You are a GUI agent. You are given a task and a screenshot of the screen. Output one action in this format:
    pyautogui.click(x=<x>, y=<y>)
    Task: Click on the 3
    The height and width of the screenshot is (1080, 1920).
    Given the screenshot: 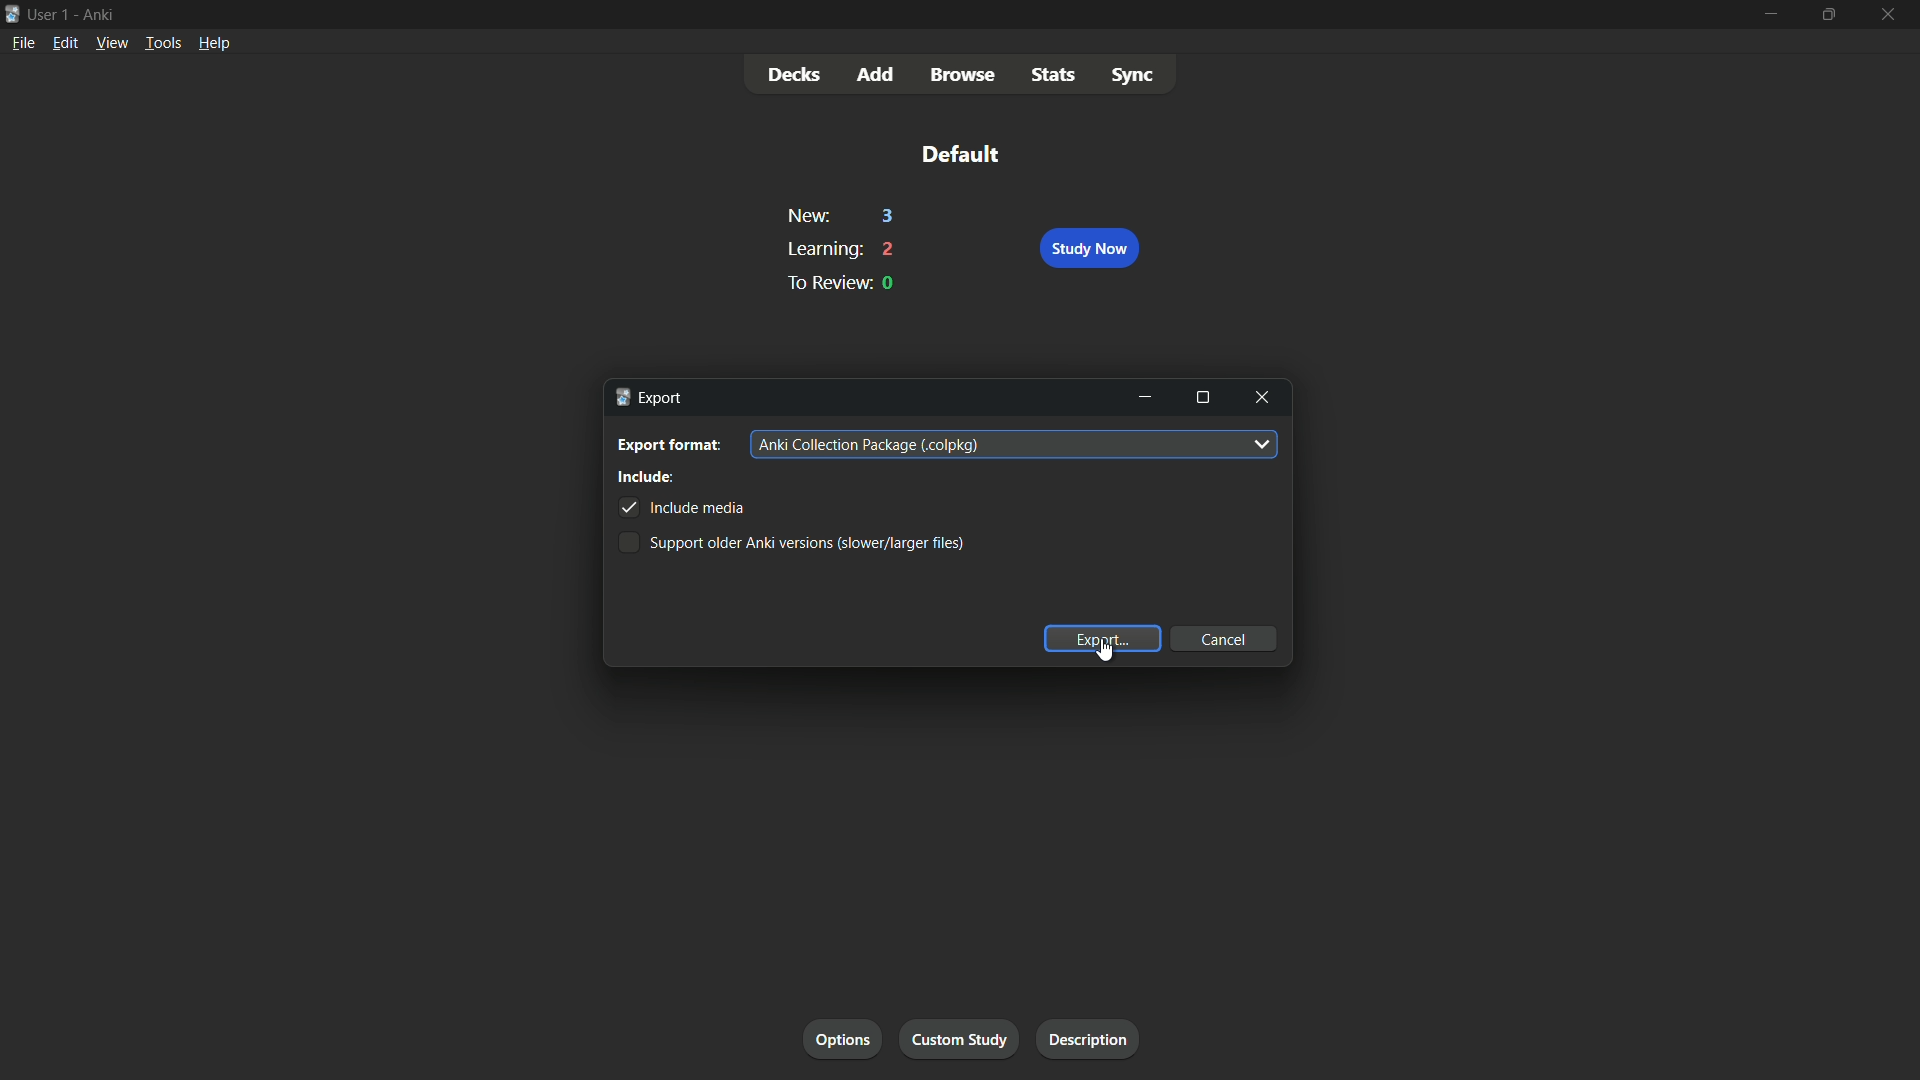 What is the action you would take?
    pyautogui.click(x=889, y=217)
    